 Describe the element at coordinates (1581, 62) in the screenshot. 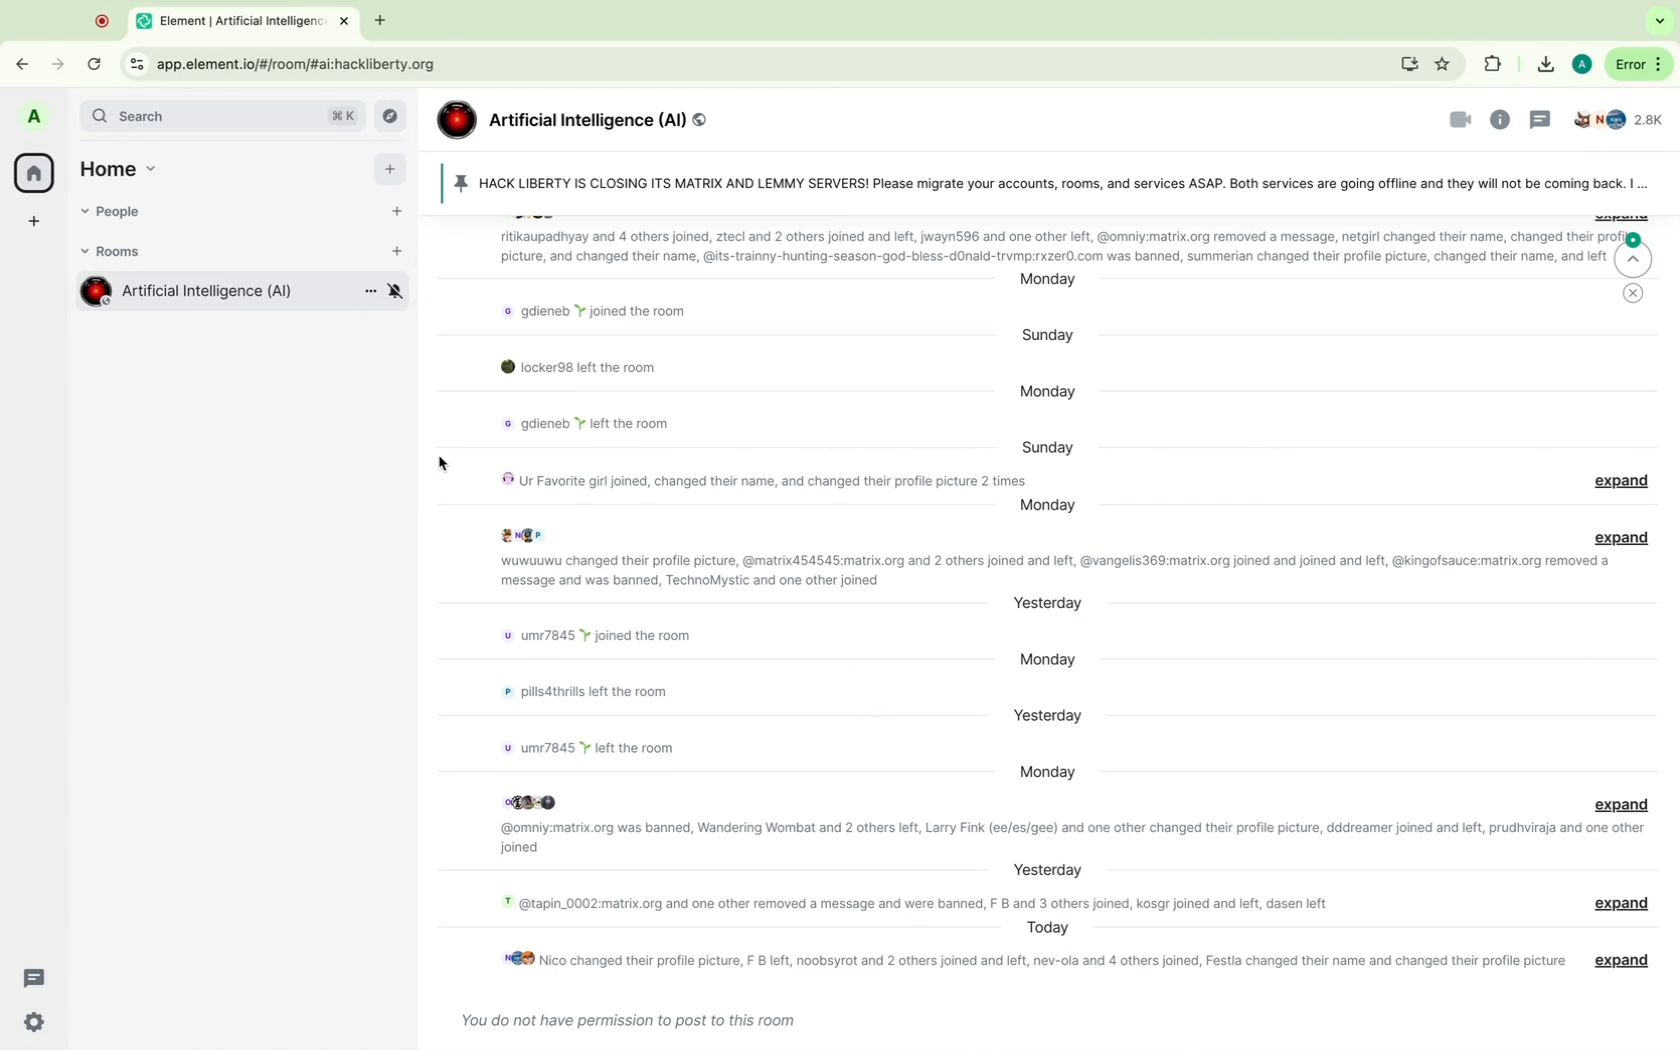

I see `google profile` at that location.